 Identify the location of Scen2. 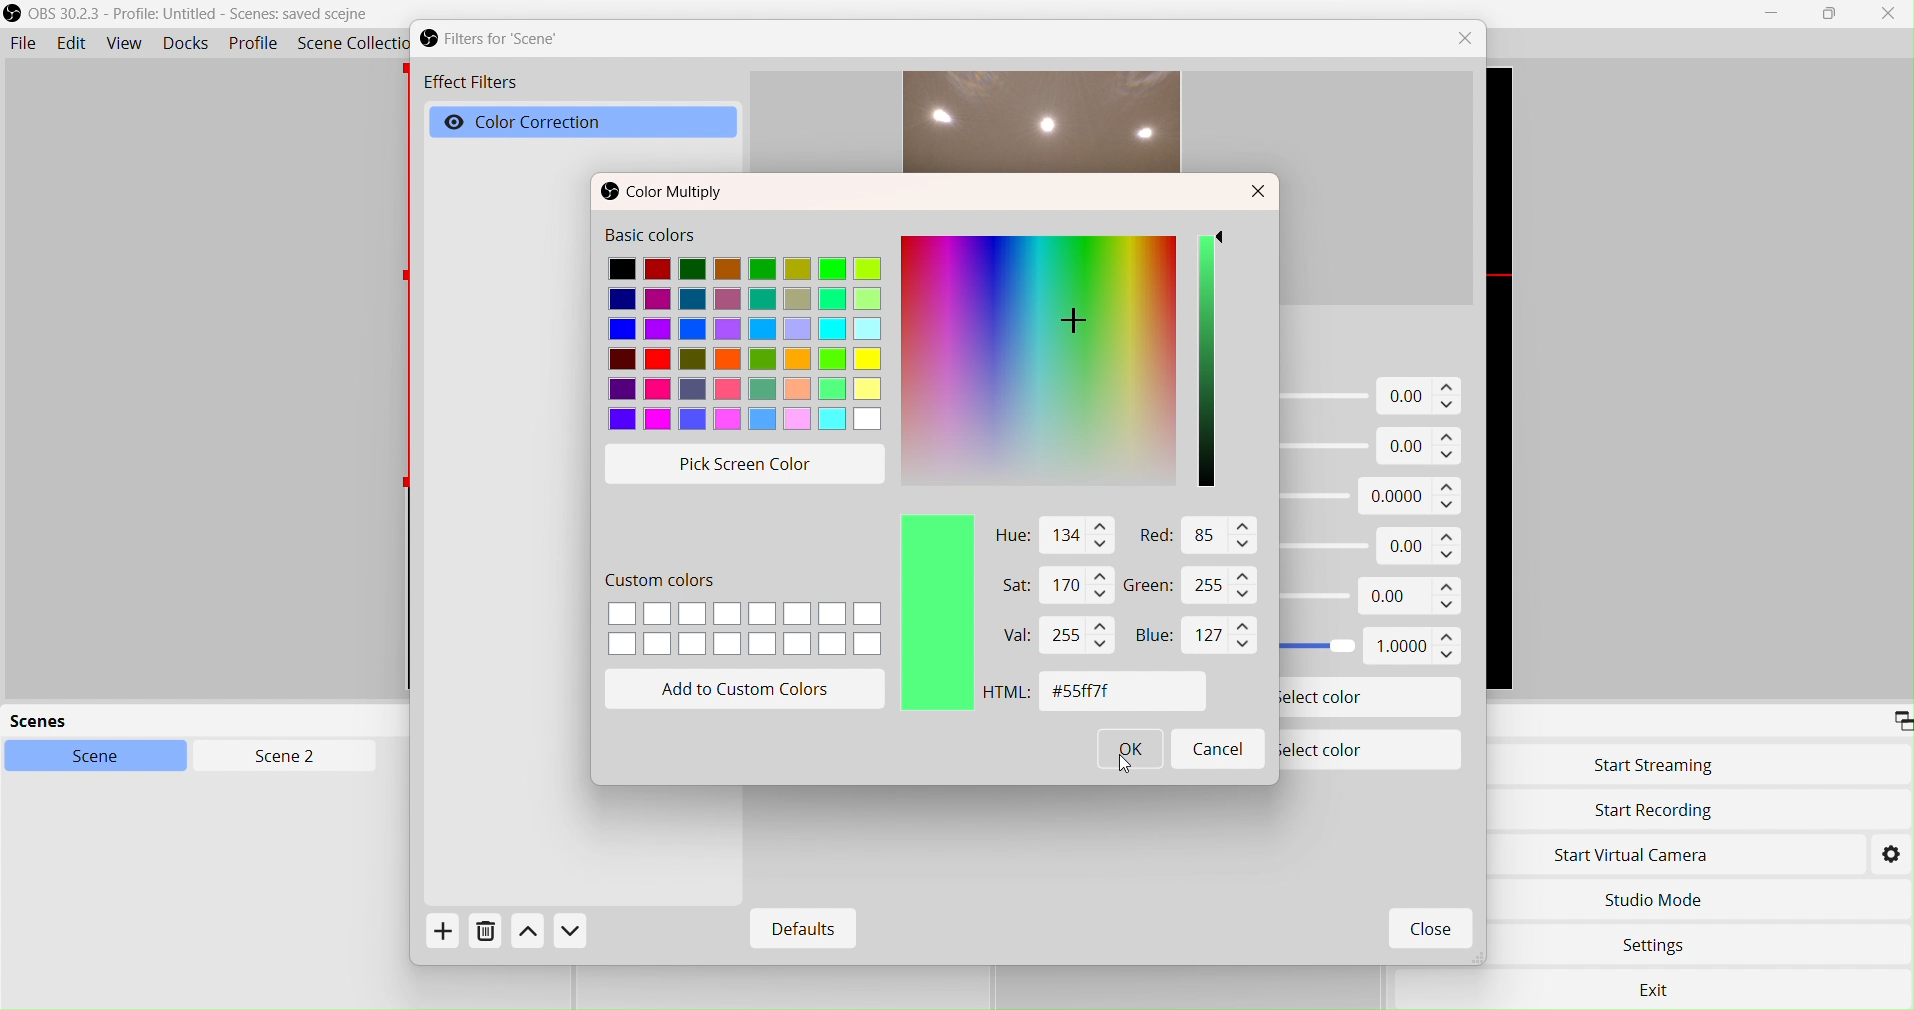
(281, 758).